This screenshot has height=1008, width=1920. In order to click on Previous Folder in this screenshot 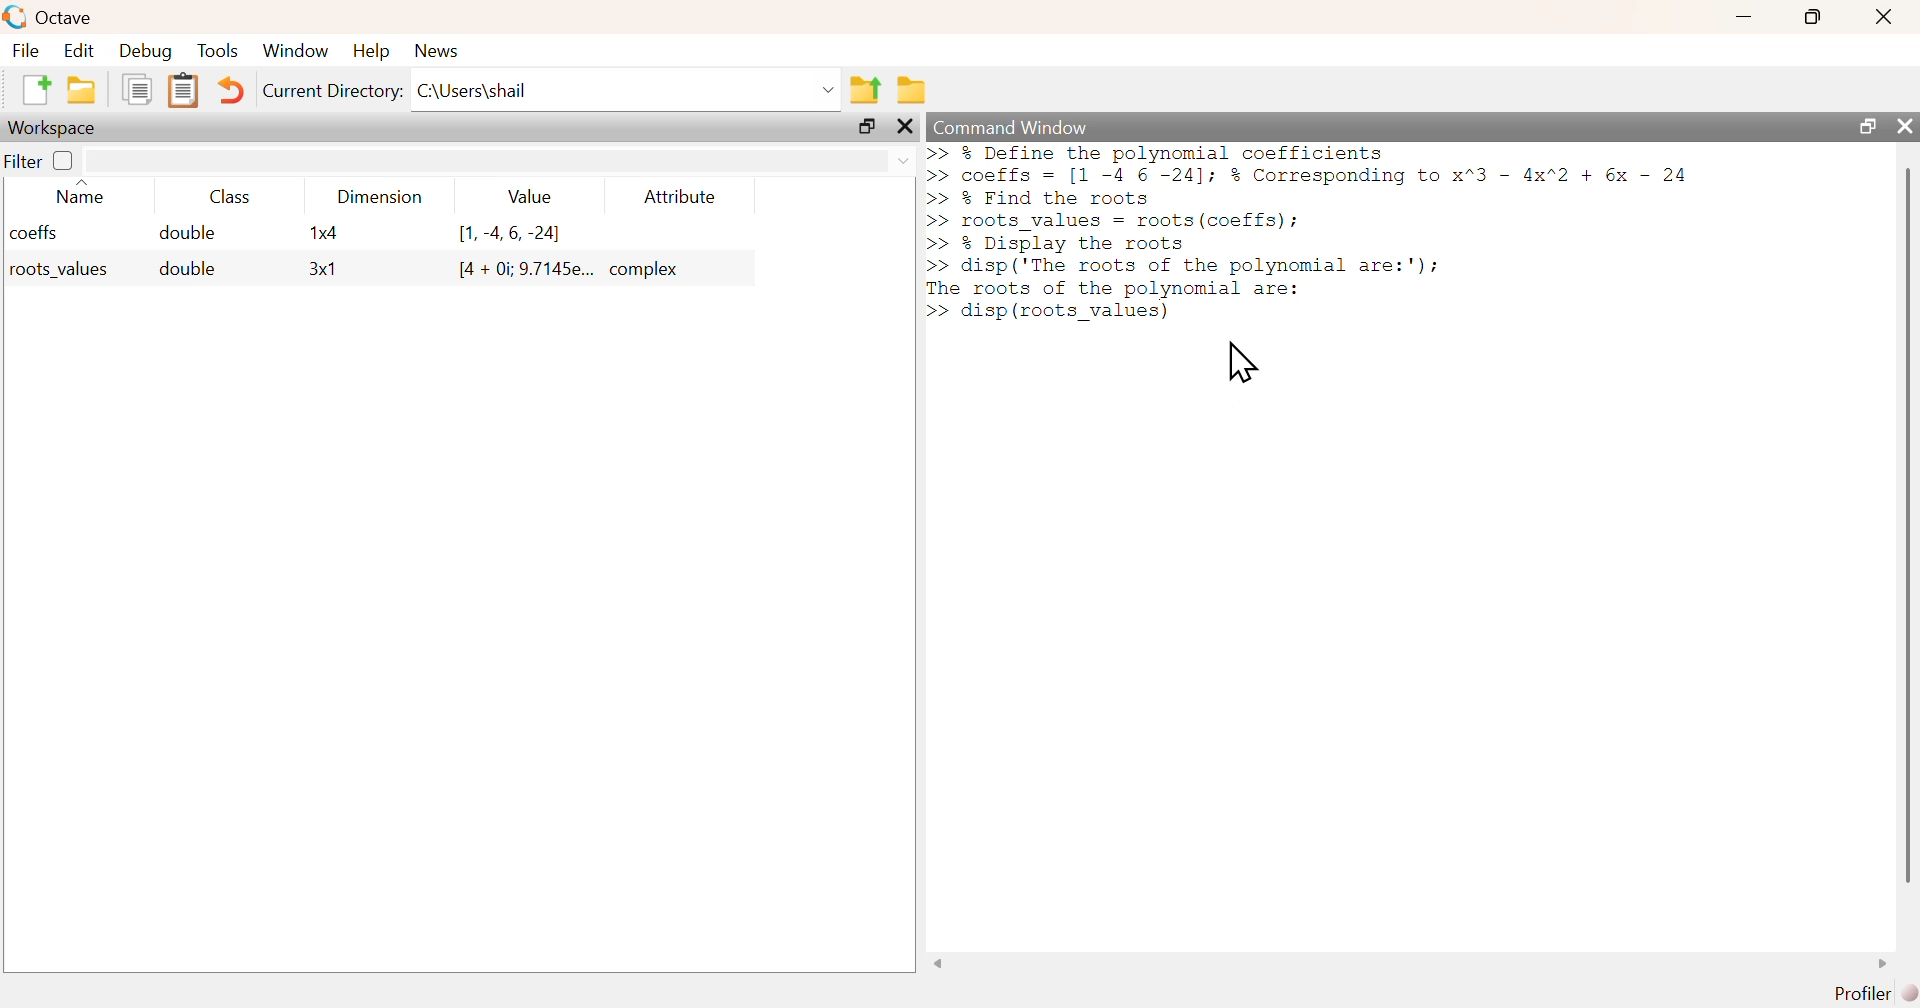, I will do `click(865, 89)`.